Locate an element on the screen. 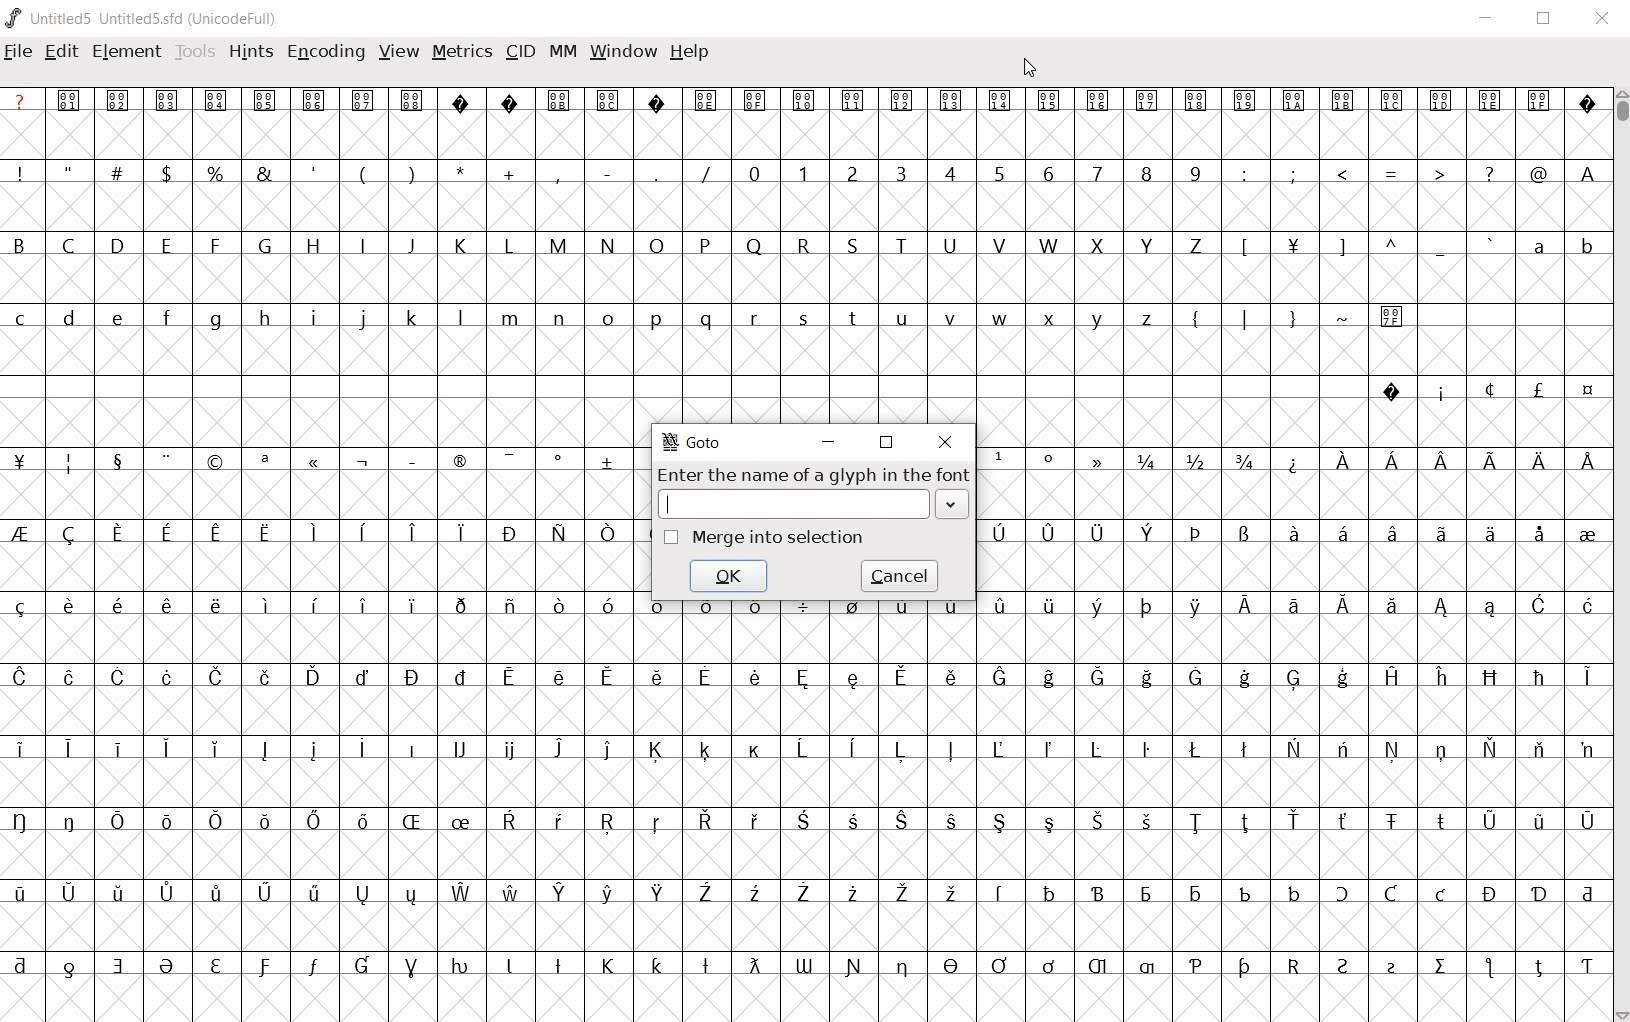 The image size is (1630, 1022). + is located at coordinates (511, 174).